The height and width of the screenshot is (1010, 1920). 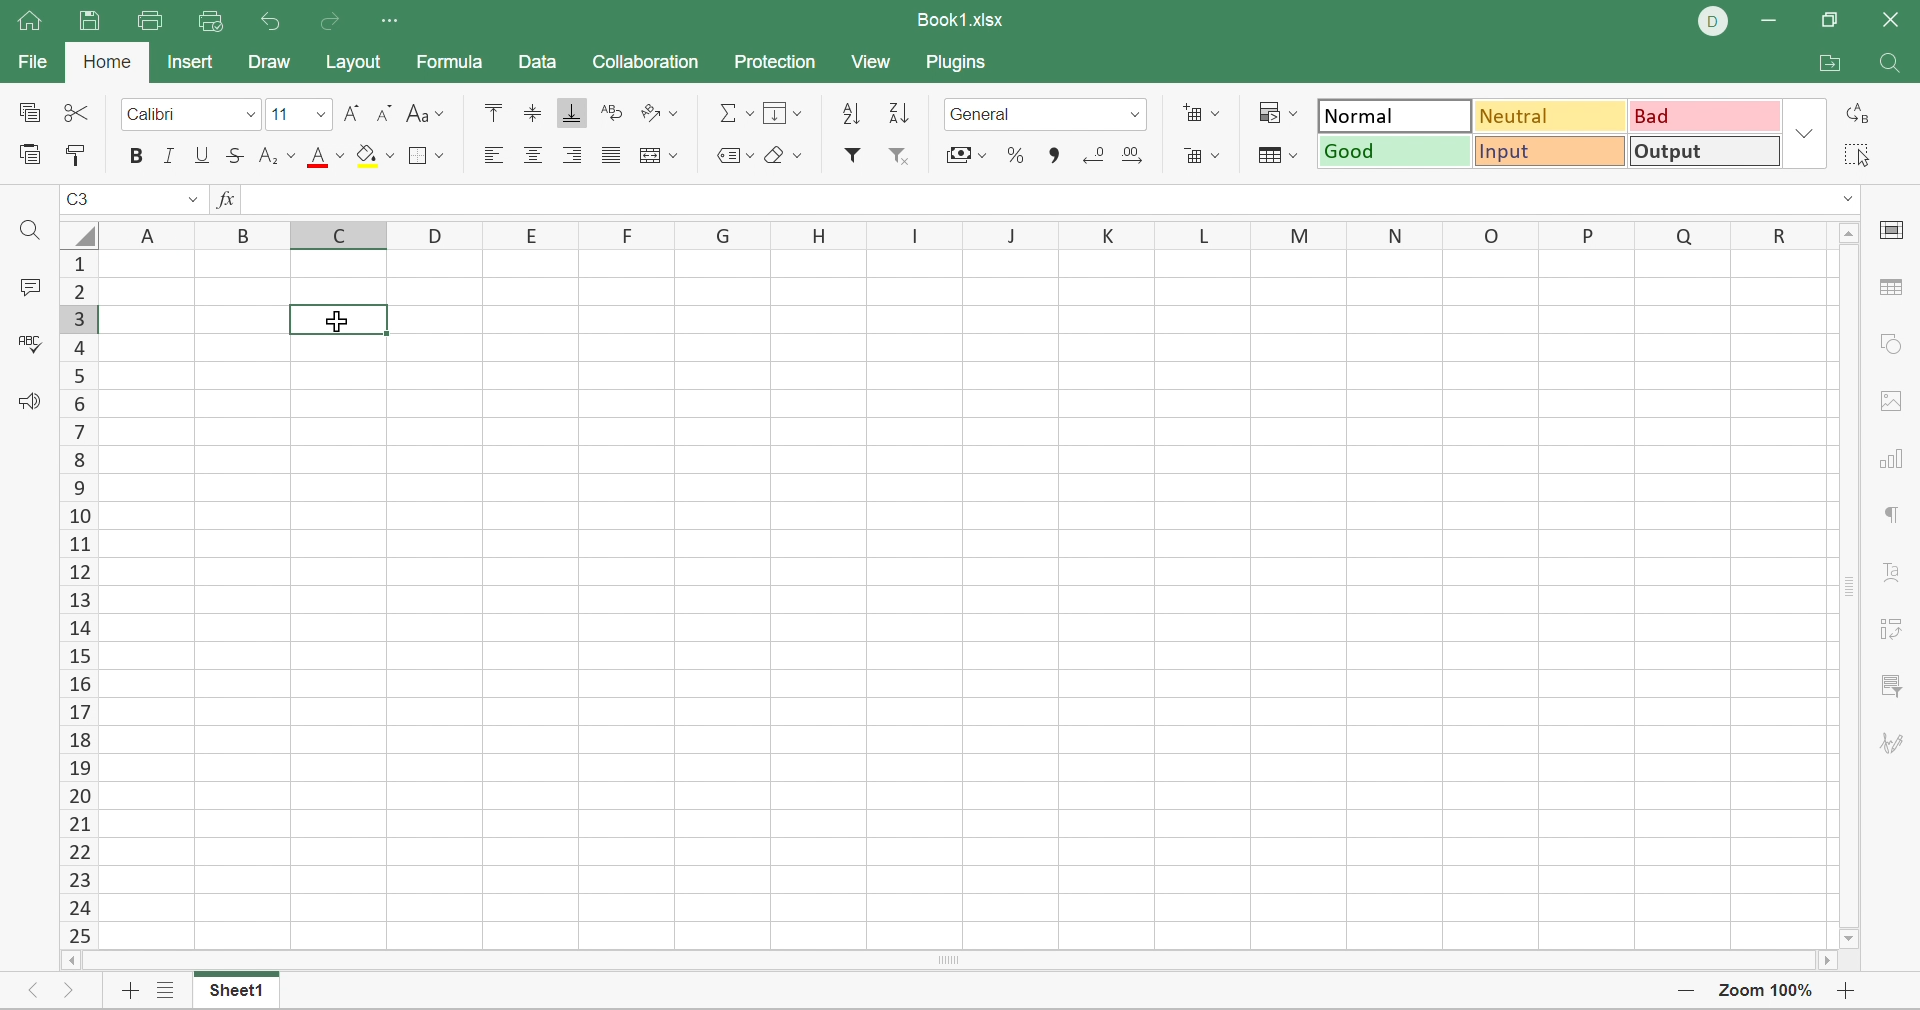 I want to click on Find, so click(x=1892, y=62).